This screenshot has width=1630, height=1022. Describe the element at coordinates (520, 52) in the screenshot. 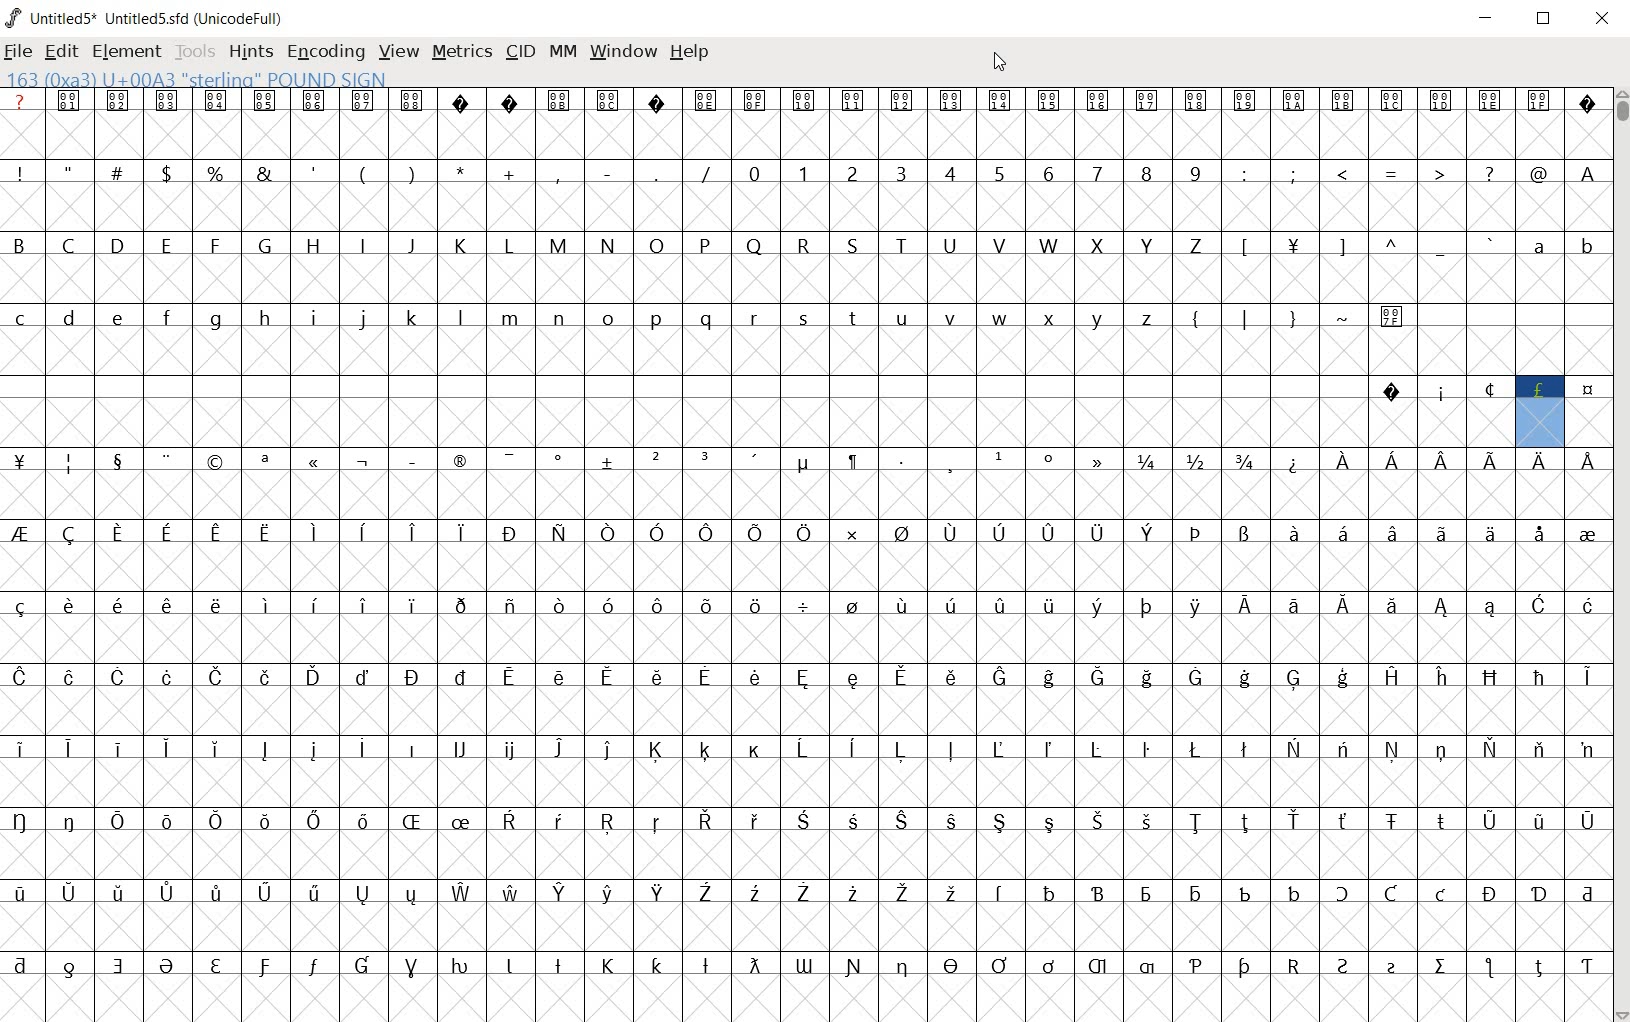

I see `CID` at that location.